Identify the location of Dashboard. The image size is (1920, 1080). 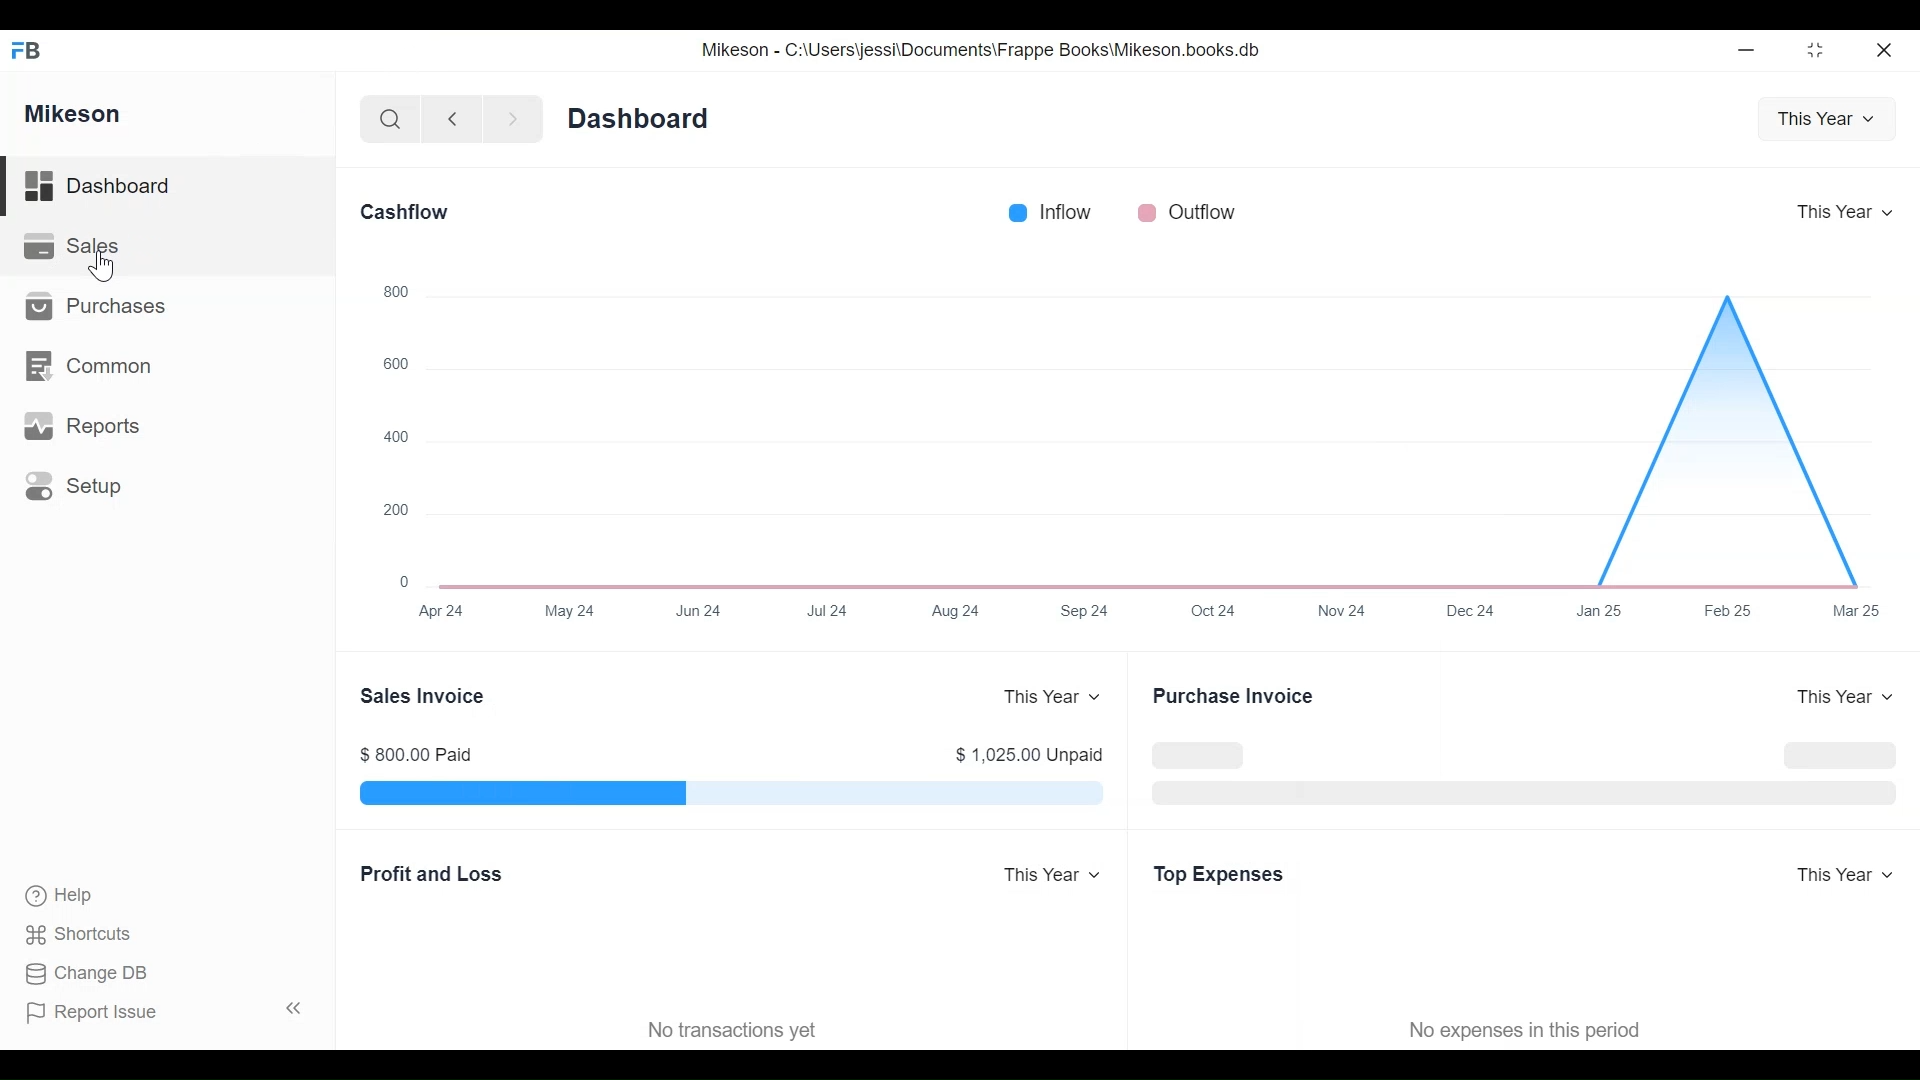
(131, 187).